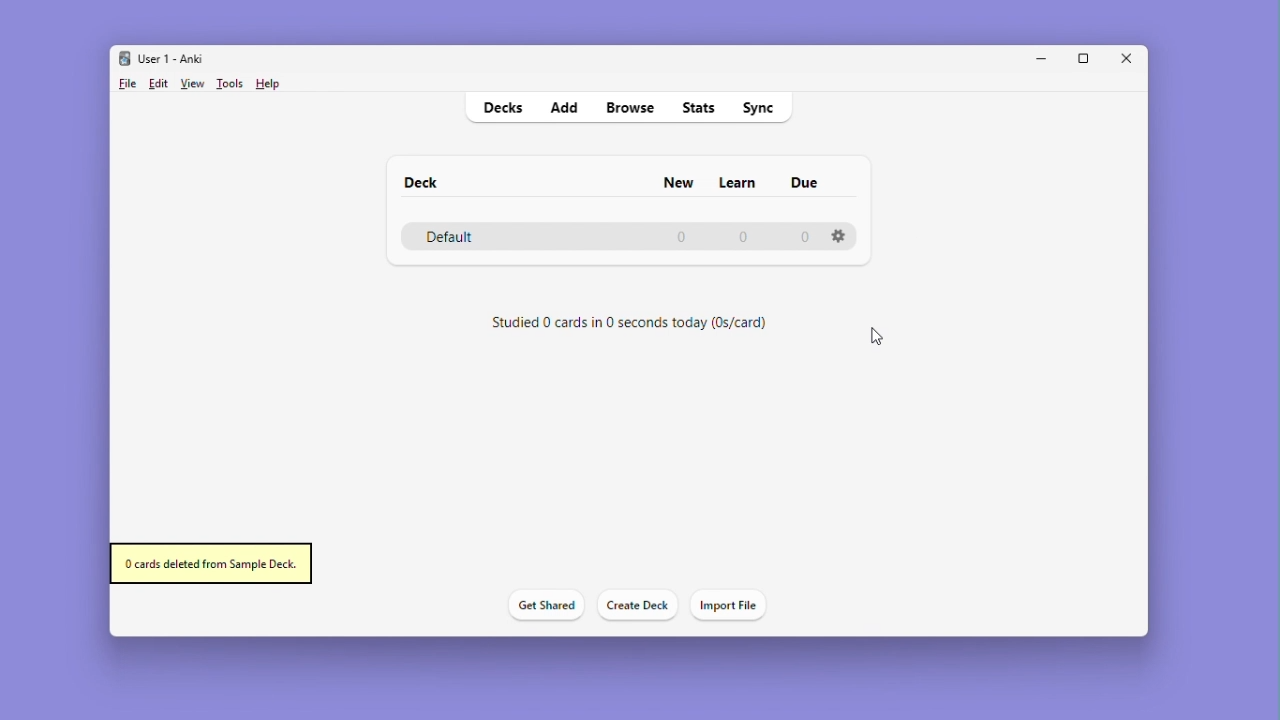 The image size is (1280, 720). Describe the element at coordinates (1090, 59) in the screenshot. I see `Maximize` at that location.